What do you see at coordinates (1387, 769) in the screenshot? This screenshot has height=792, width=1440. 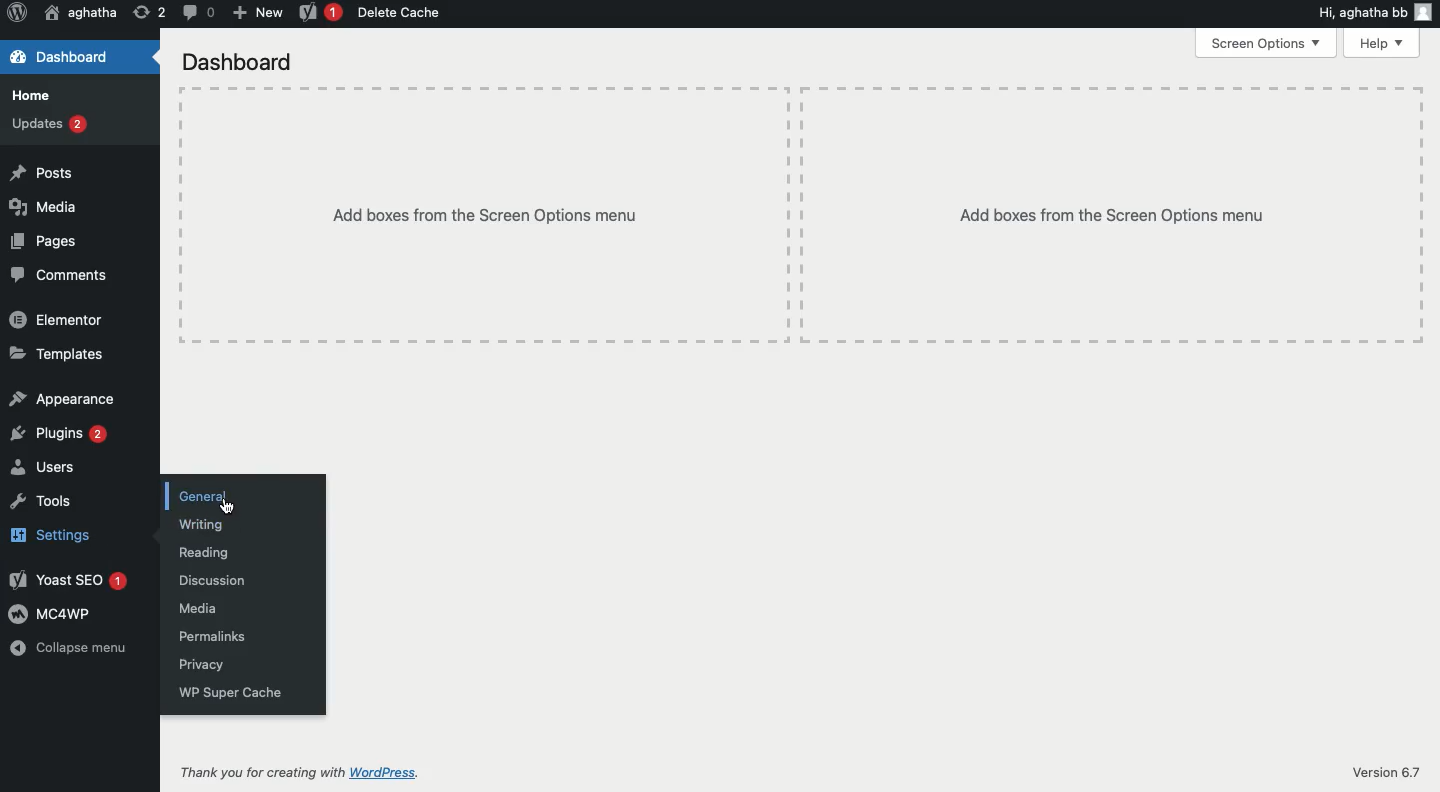 I see `Version 6.7` at bounding box center [1387, 769].